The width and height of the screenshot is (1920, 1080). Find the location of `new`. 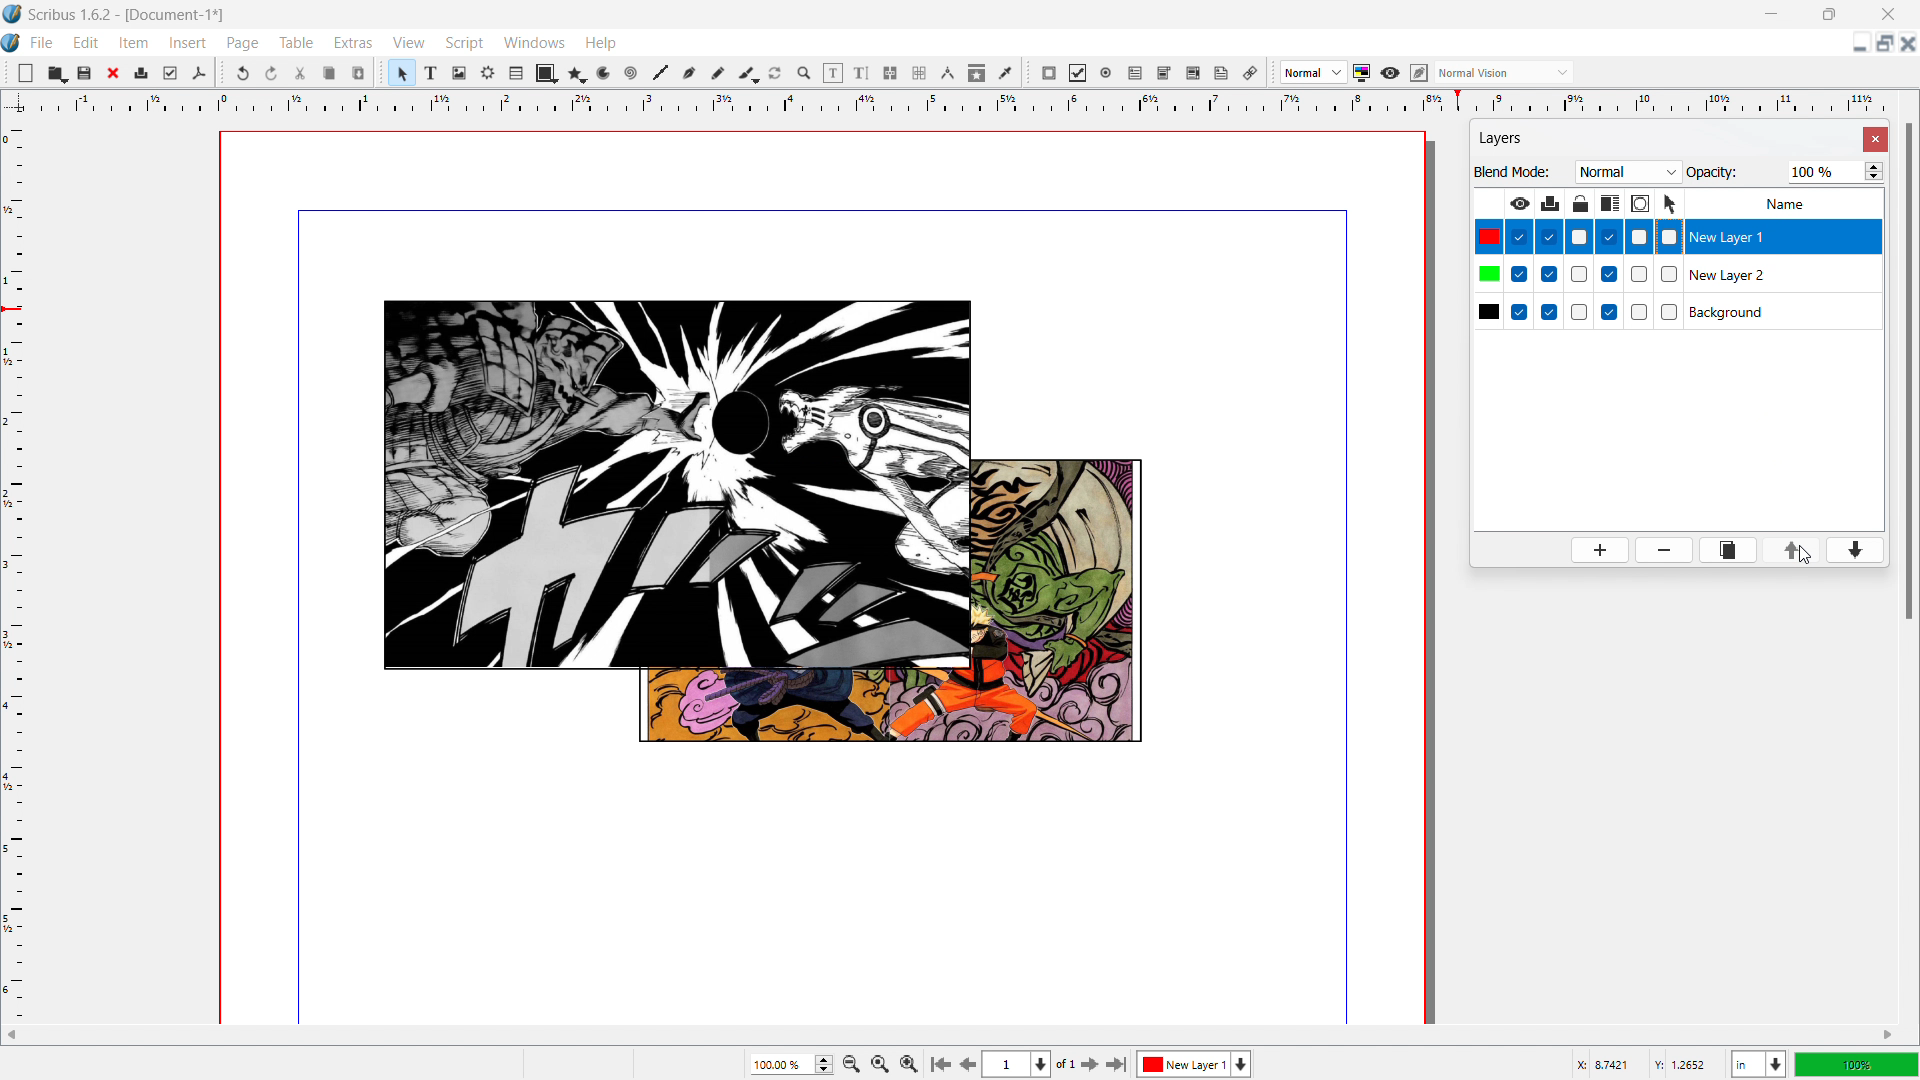

new is located at coordinates (26, 72).